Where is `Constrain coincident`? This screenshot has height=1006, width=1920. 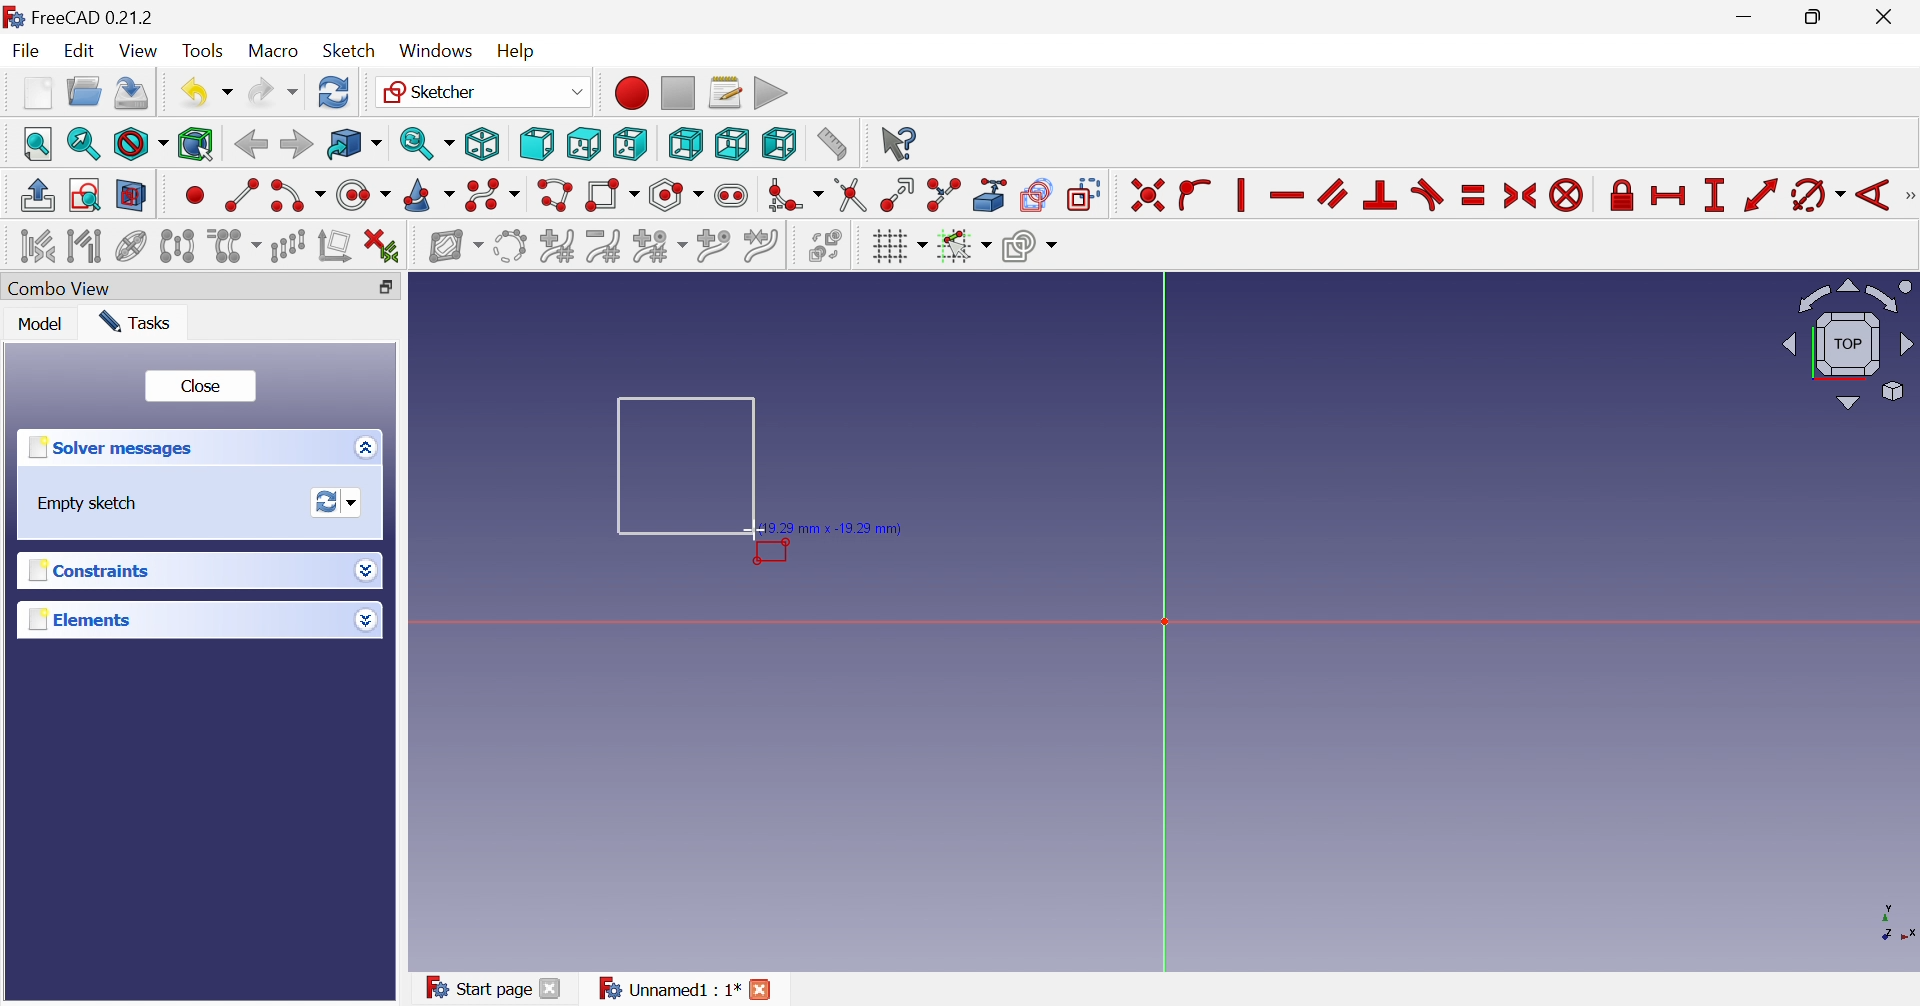
Constrain coincident is located at coordinates (1147, 196).